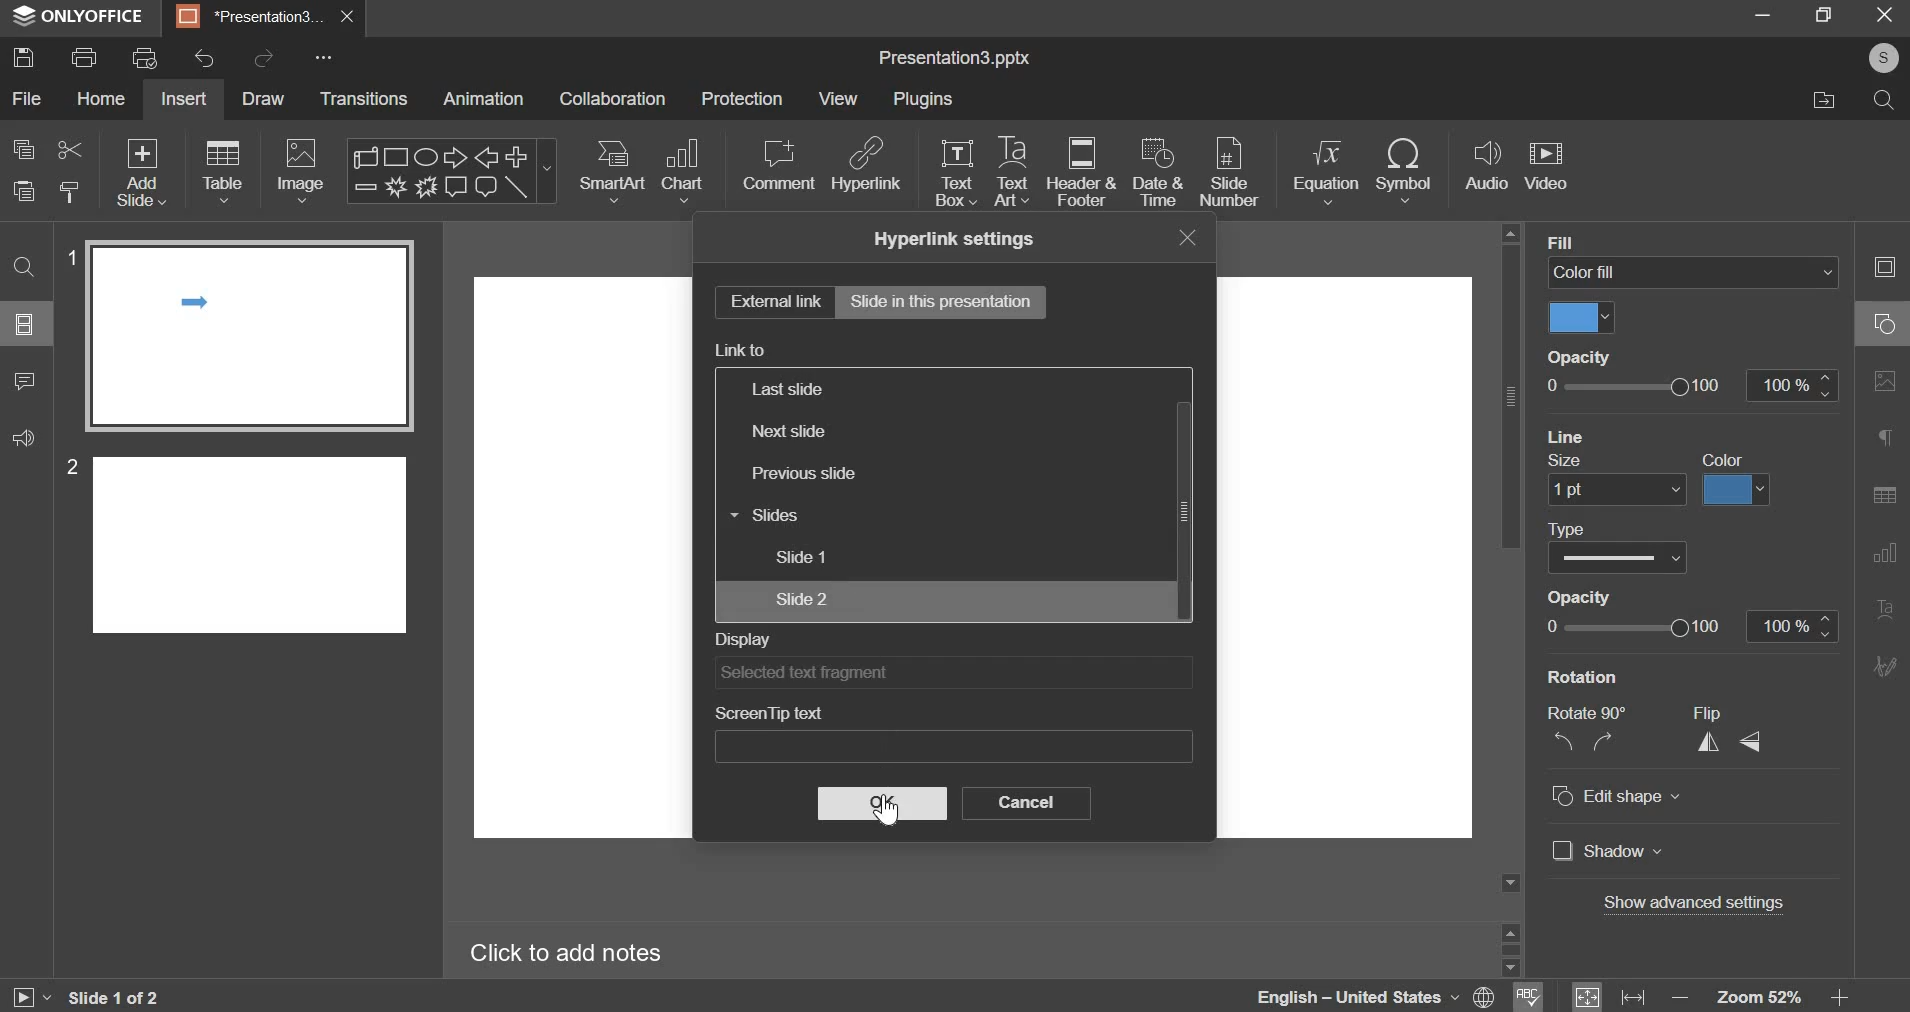  I want to click on equation, so click(1325, 171).